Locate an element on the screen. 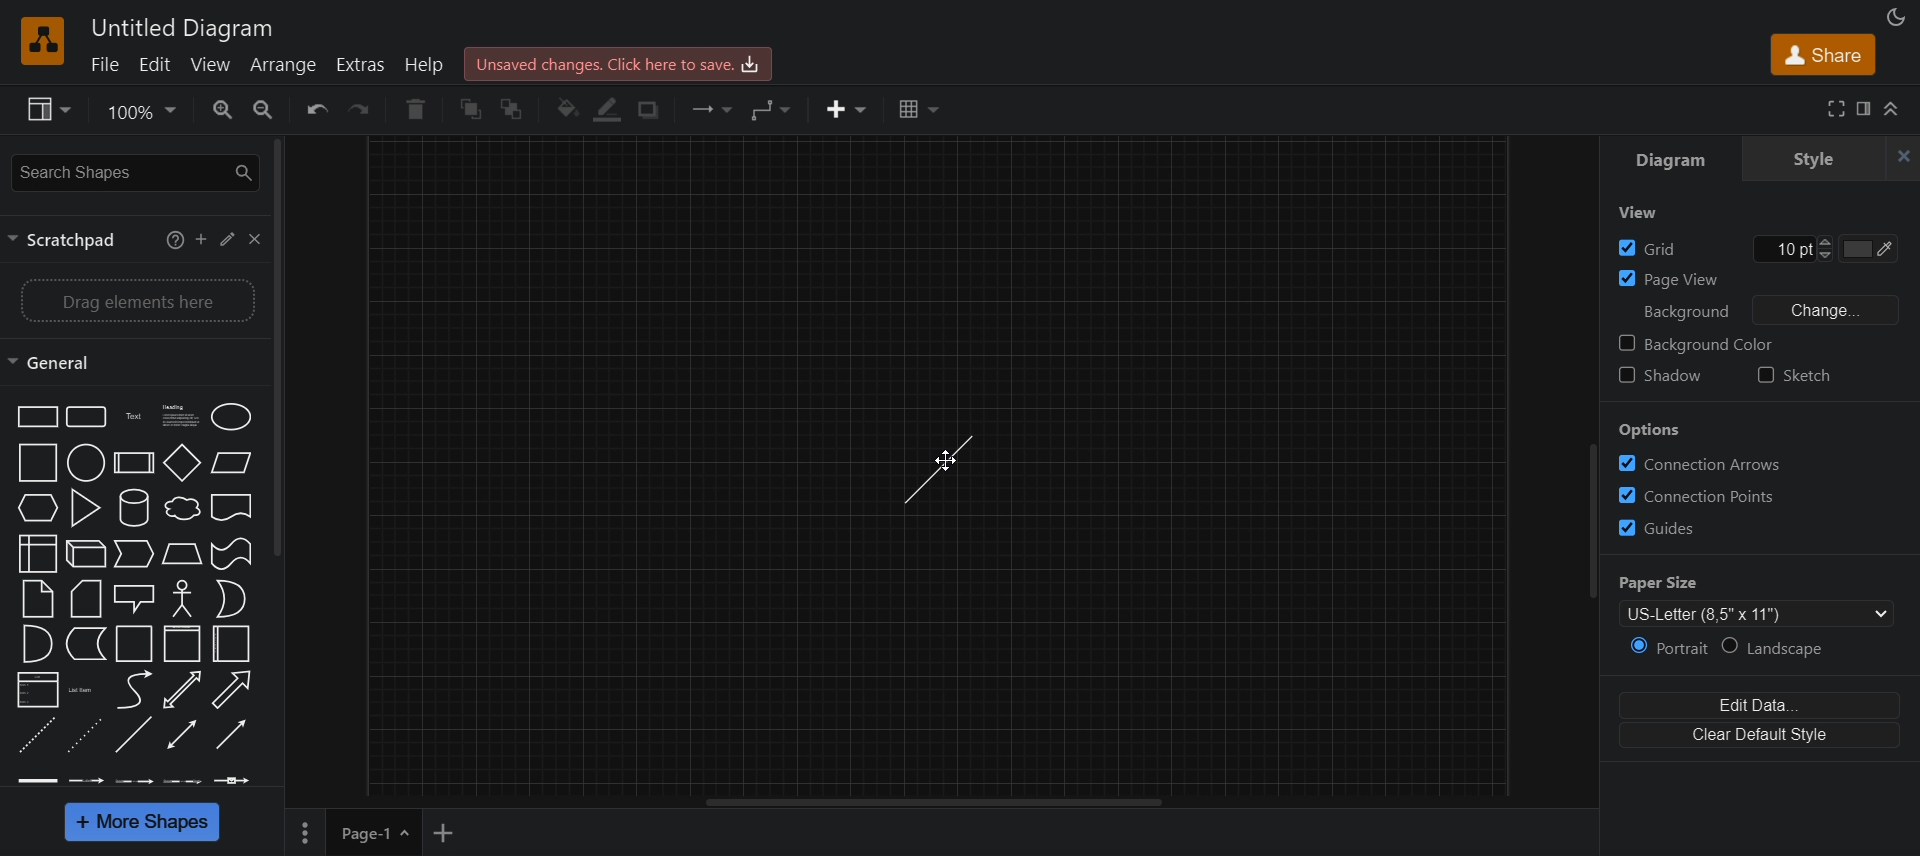 The width and height of the screenshot is (1920, 856). connector line shape is located at coordinates (938, 467).